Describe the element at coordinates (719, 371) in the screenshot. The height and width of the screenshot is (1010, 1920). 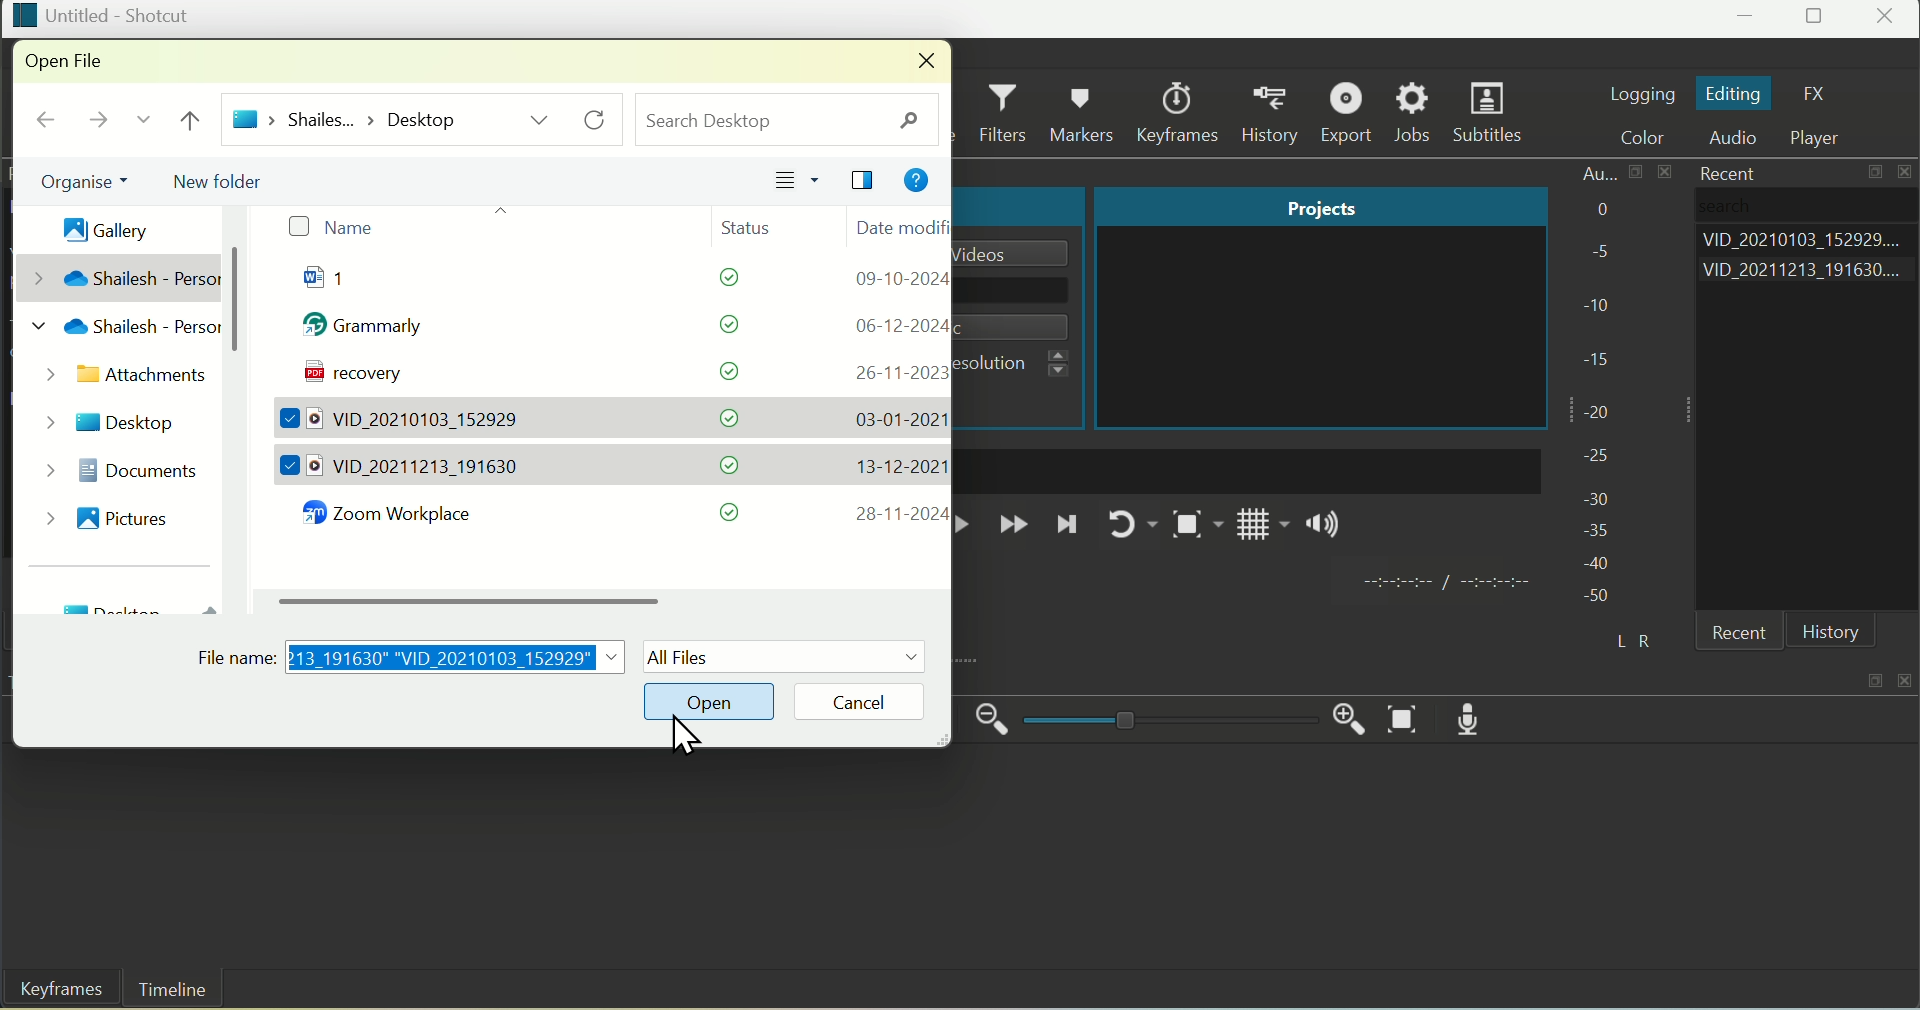
I see `status` at that location.